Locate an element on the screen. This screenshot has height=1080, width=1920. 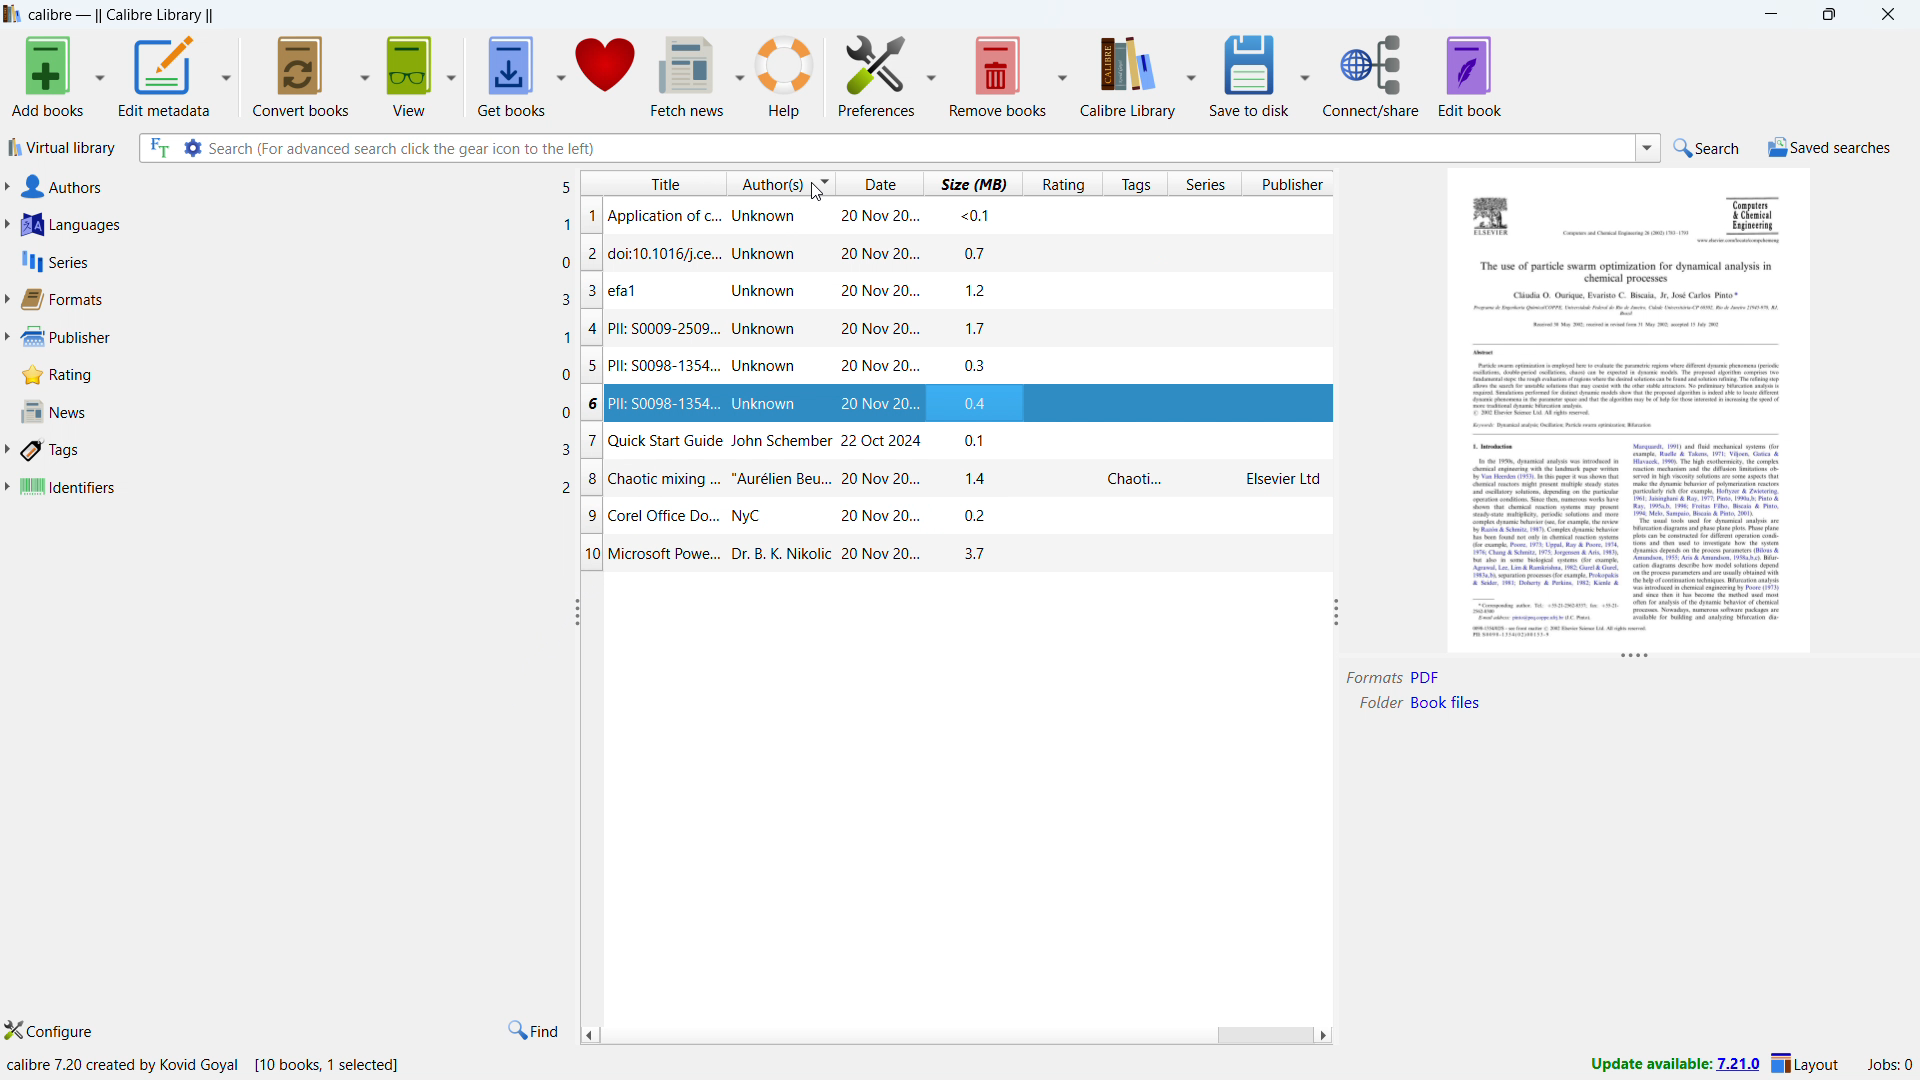
news is located at coordinates (295, 412).